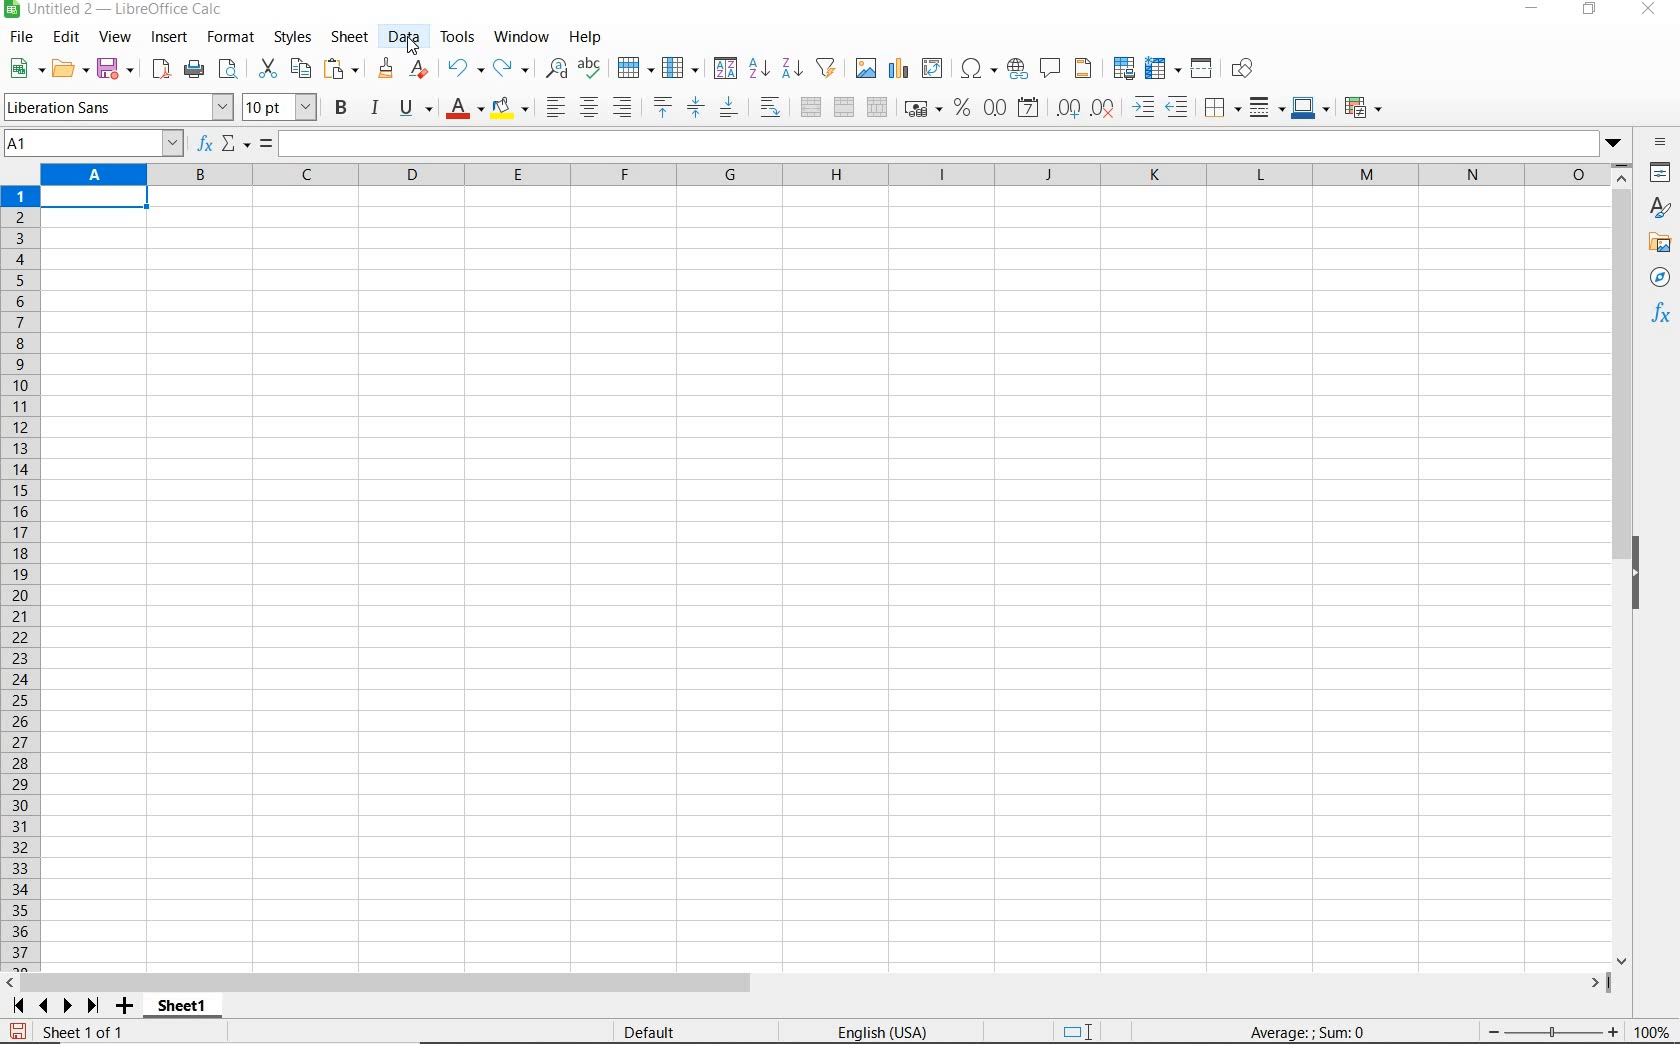  What do you see at coordinates (95, 200) in the screenshot?
I see `selected cell` at bounding box center [95, 200].